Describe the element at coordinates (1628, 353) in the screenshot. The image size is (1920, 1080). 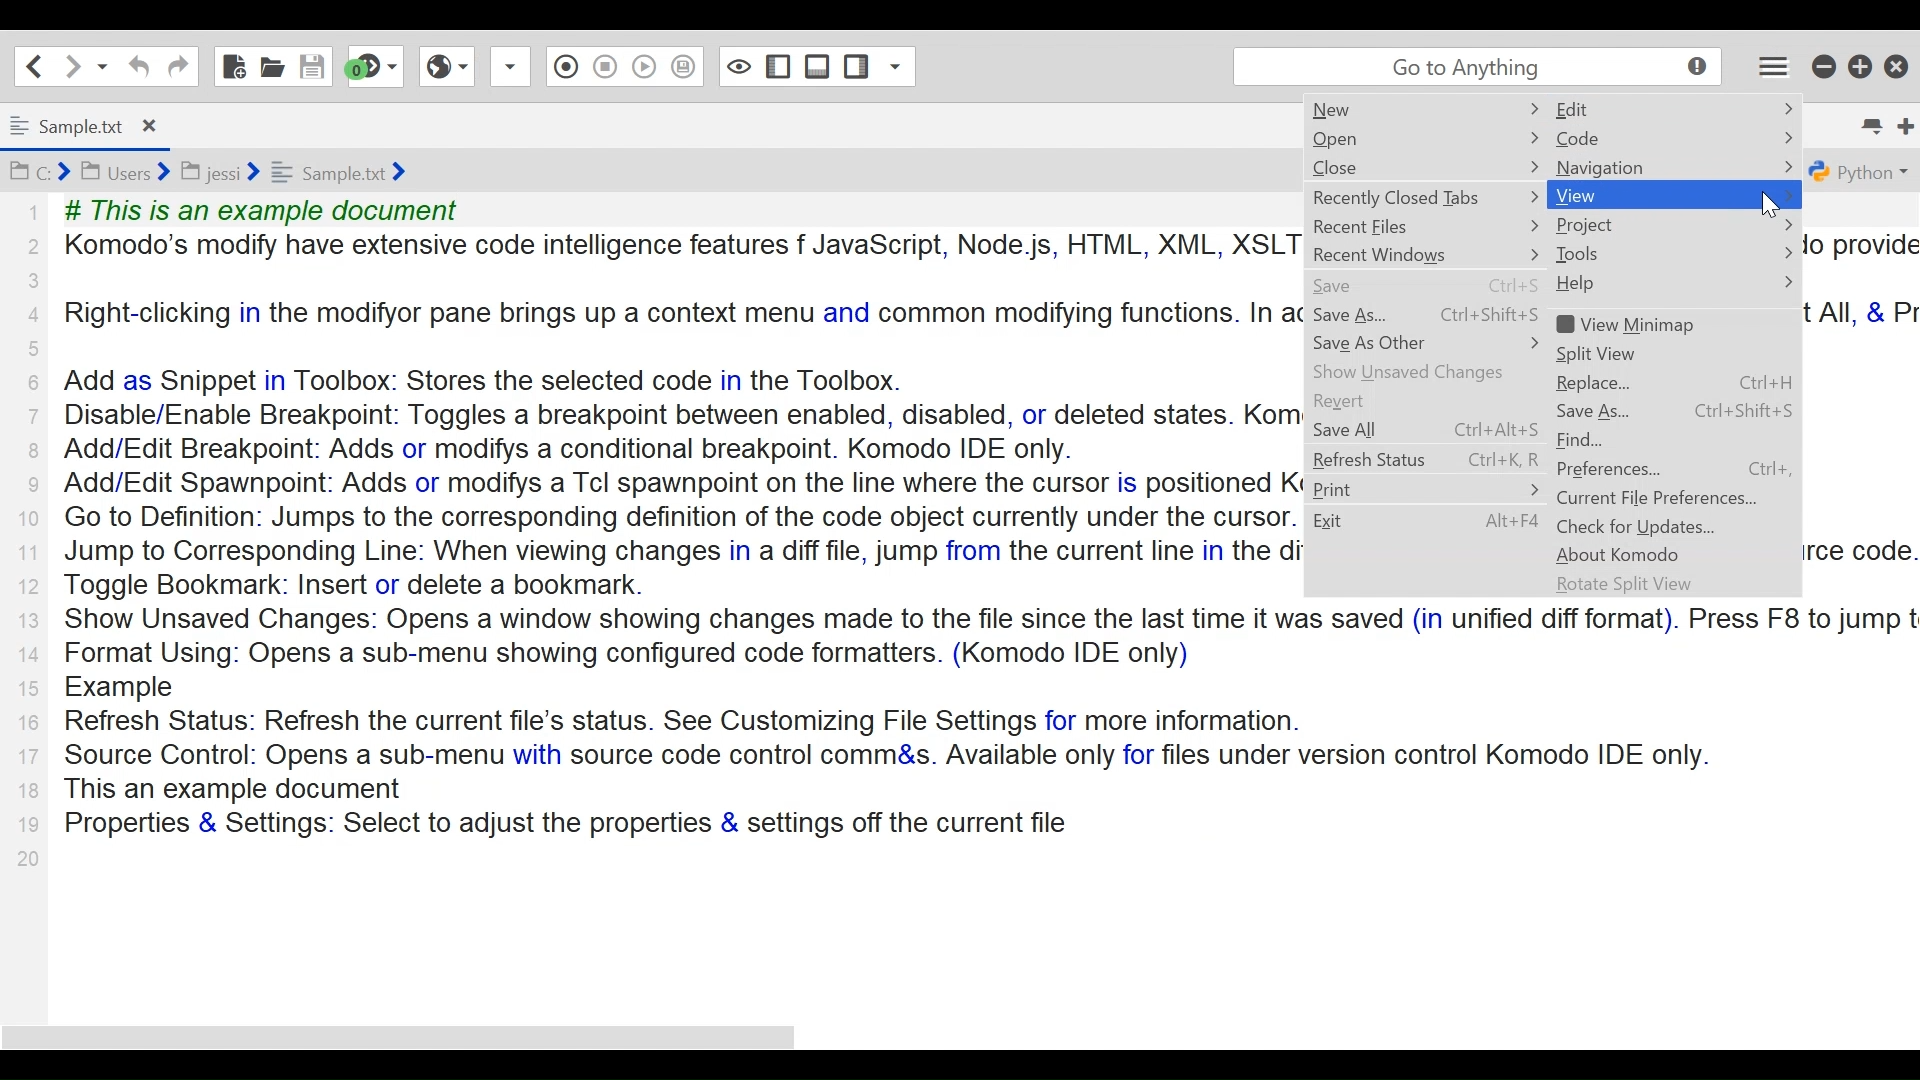
I see `Split View` at that location.